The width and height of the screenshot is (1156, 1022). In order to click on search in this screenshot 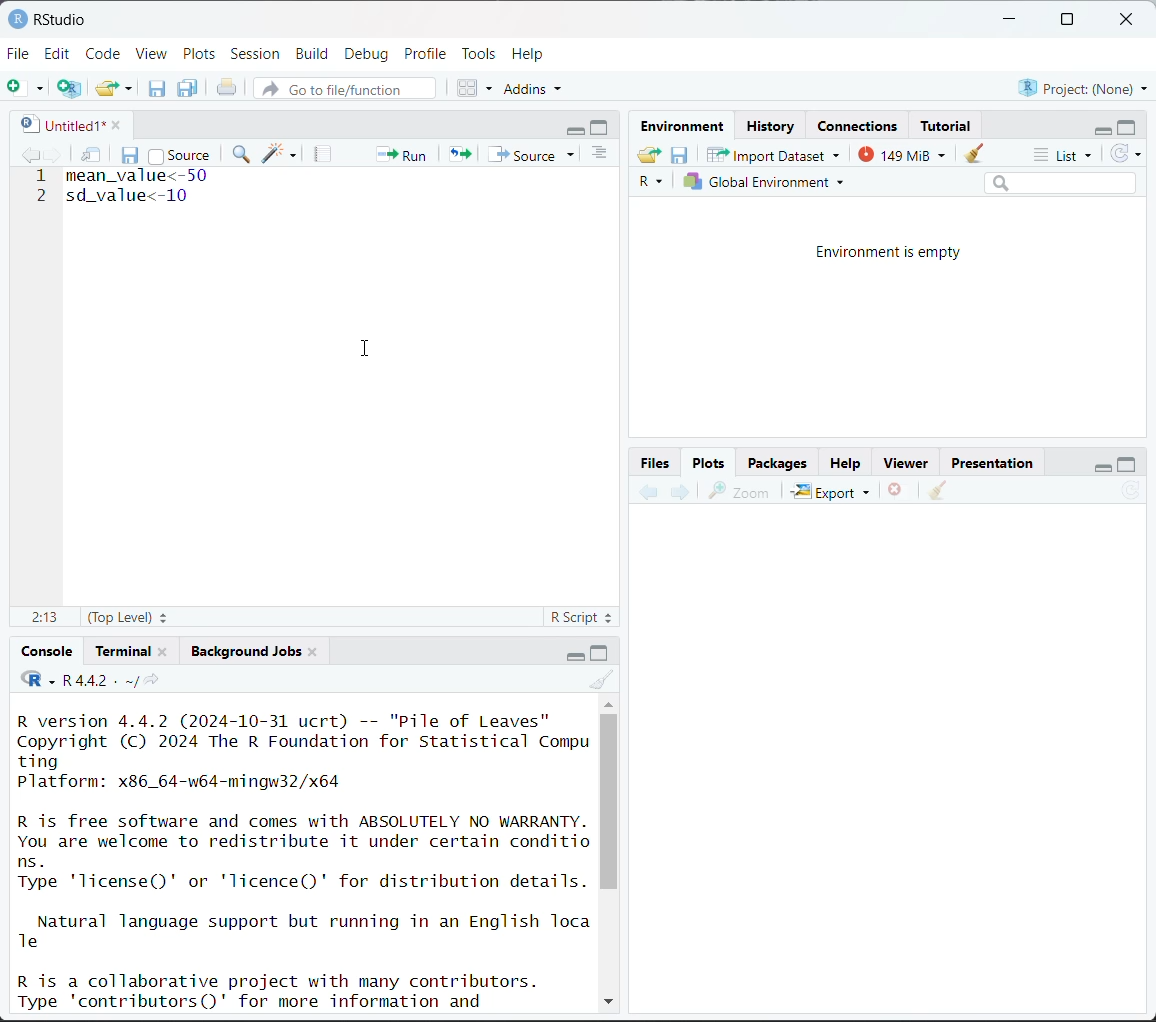, I will do `click(1060, 182)`.